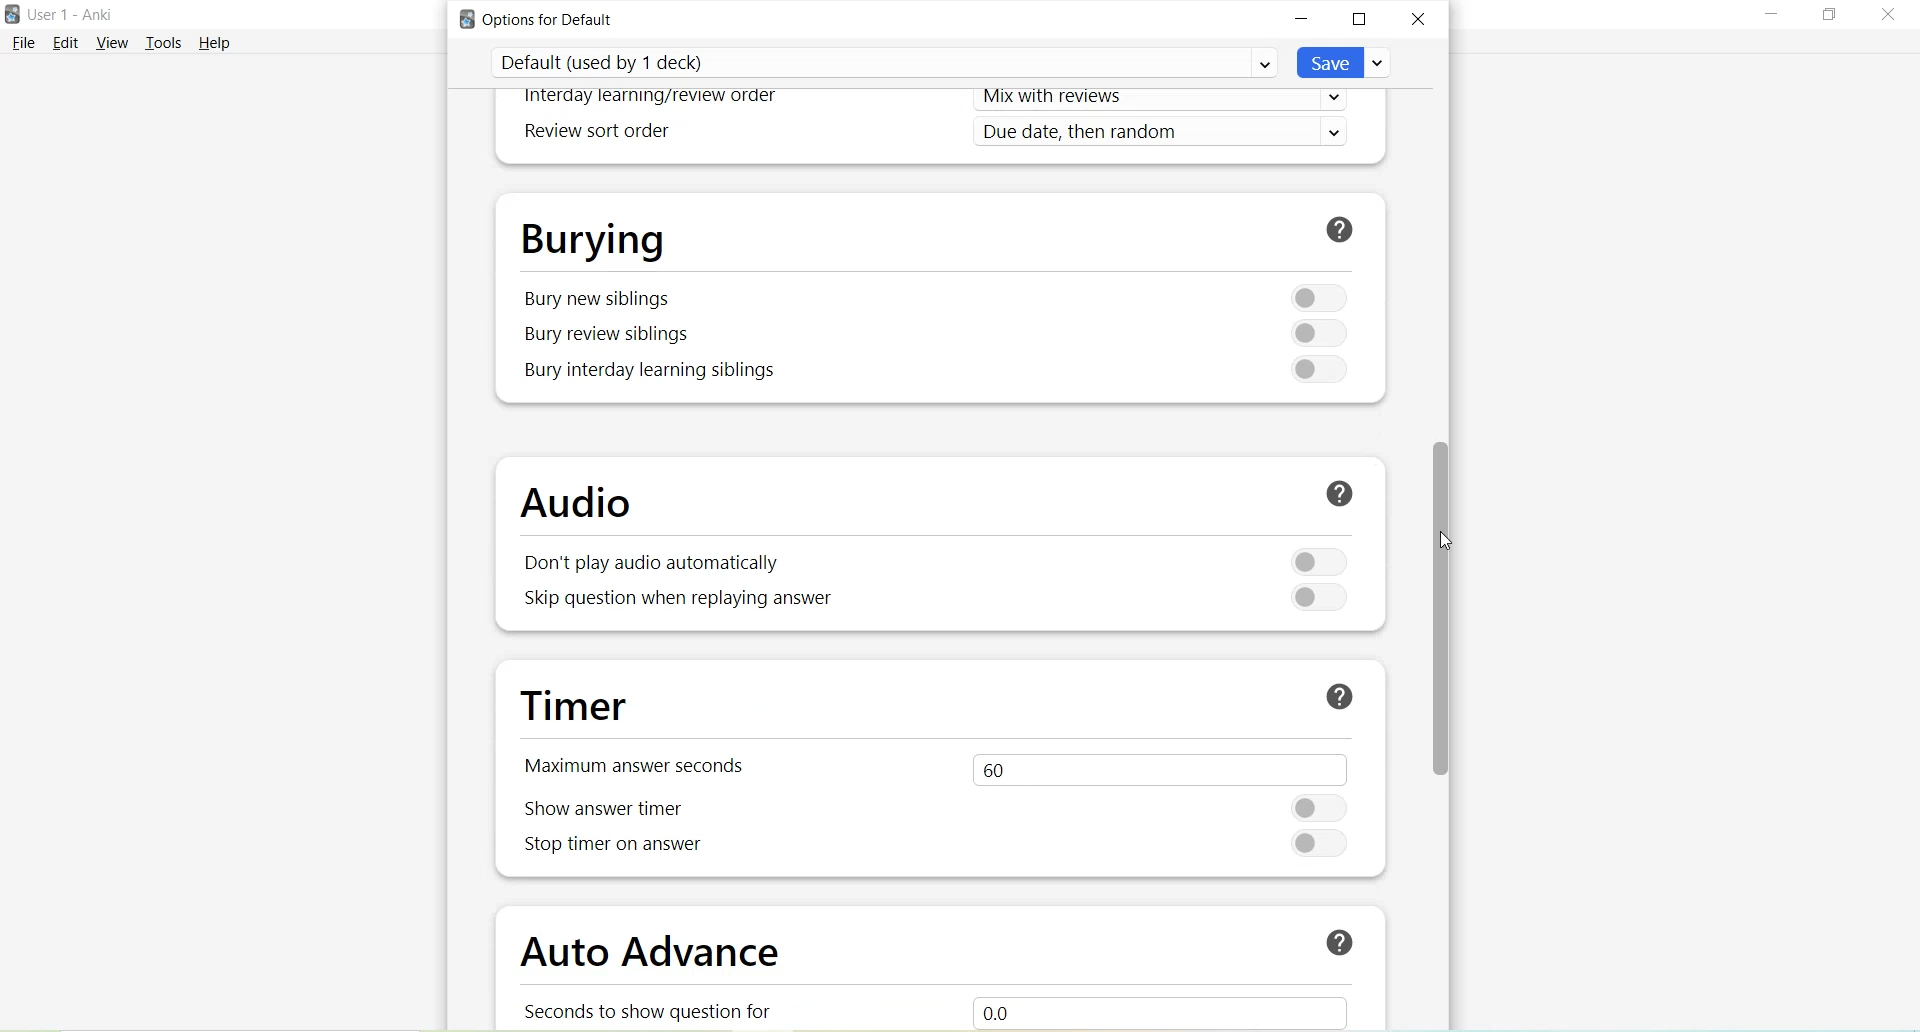  I want to click on File, so click(23, 42).